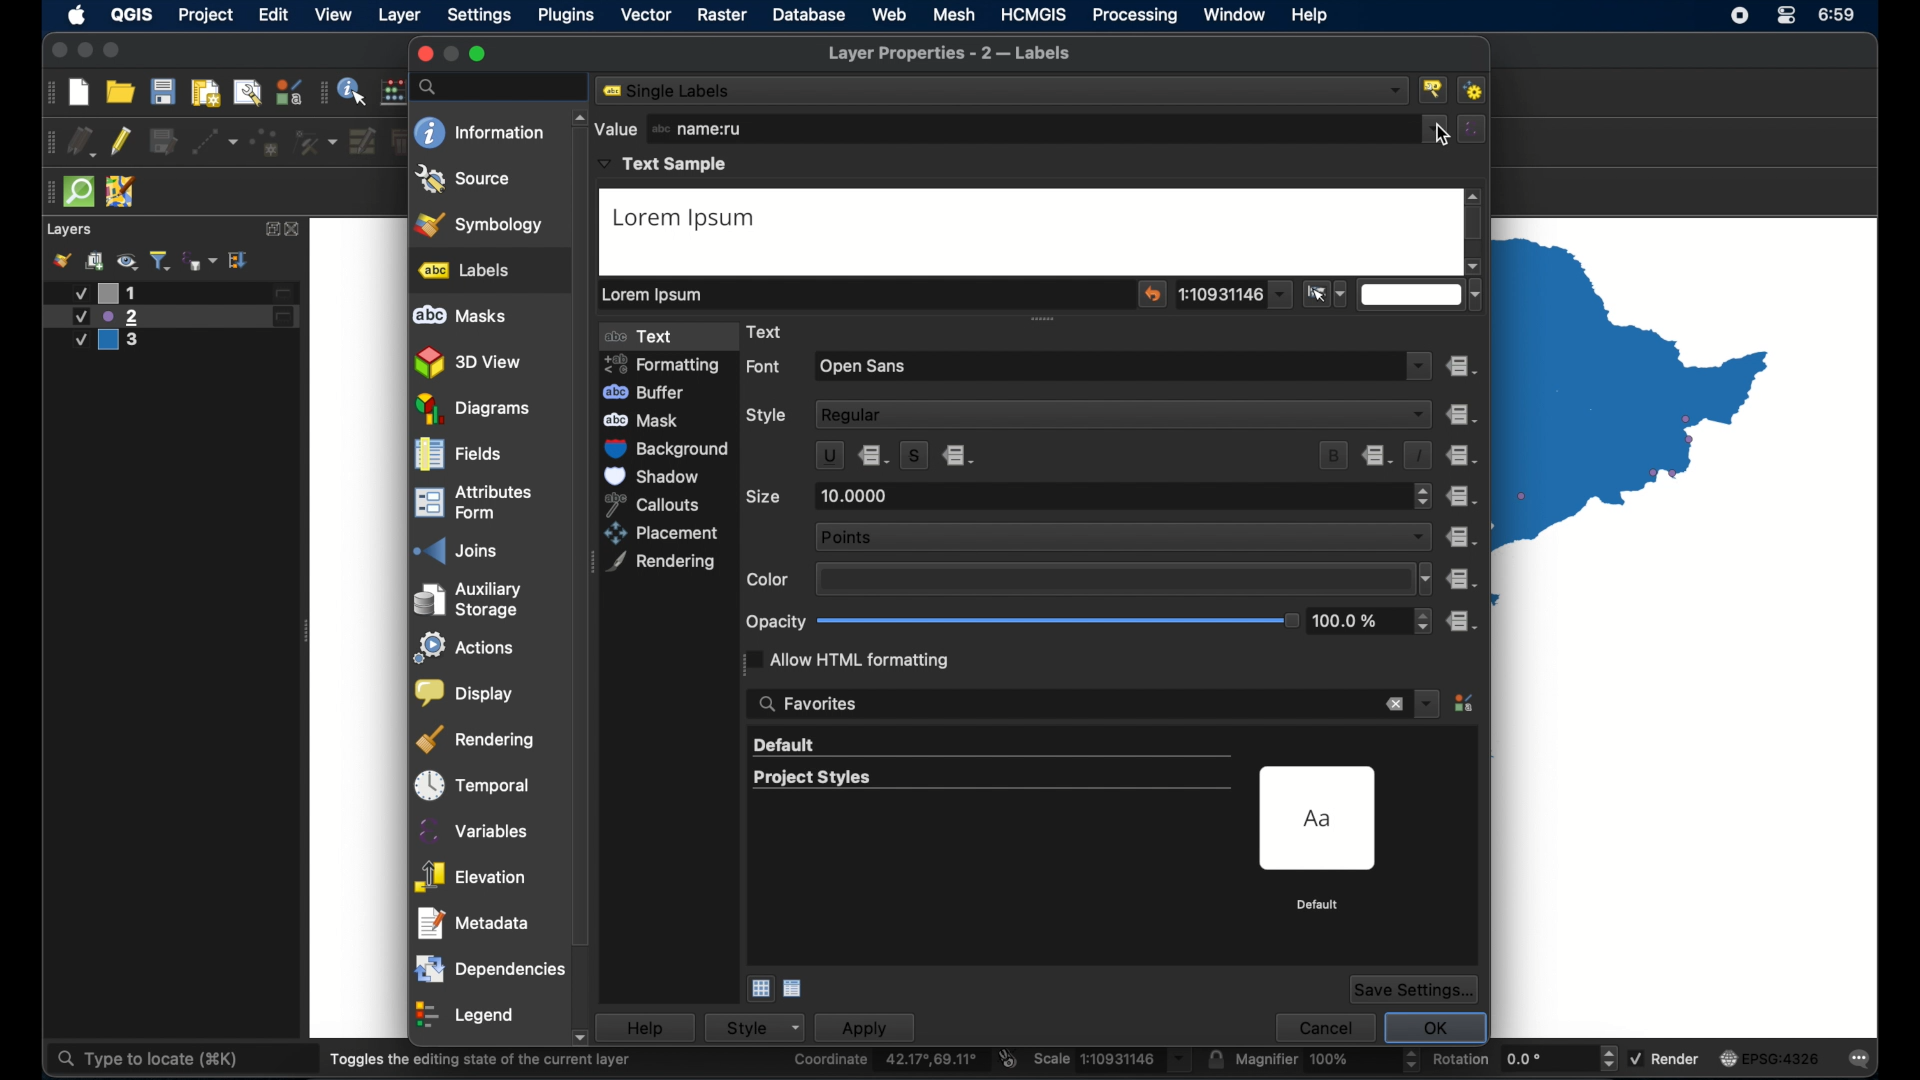 This screenshot has height=1080, width=1920. I want to click on remove, so click(1393, 705).